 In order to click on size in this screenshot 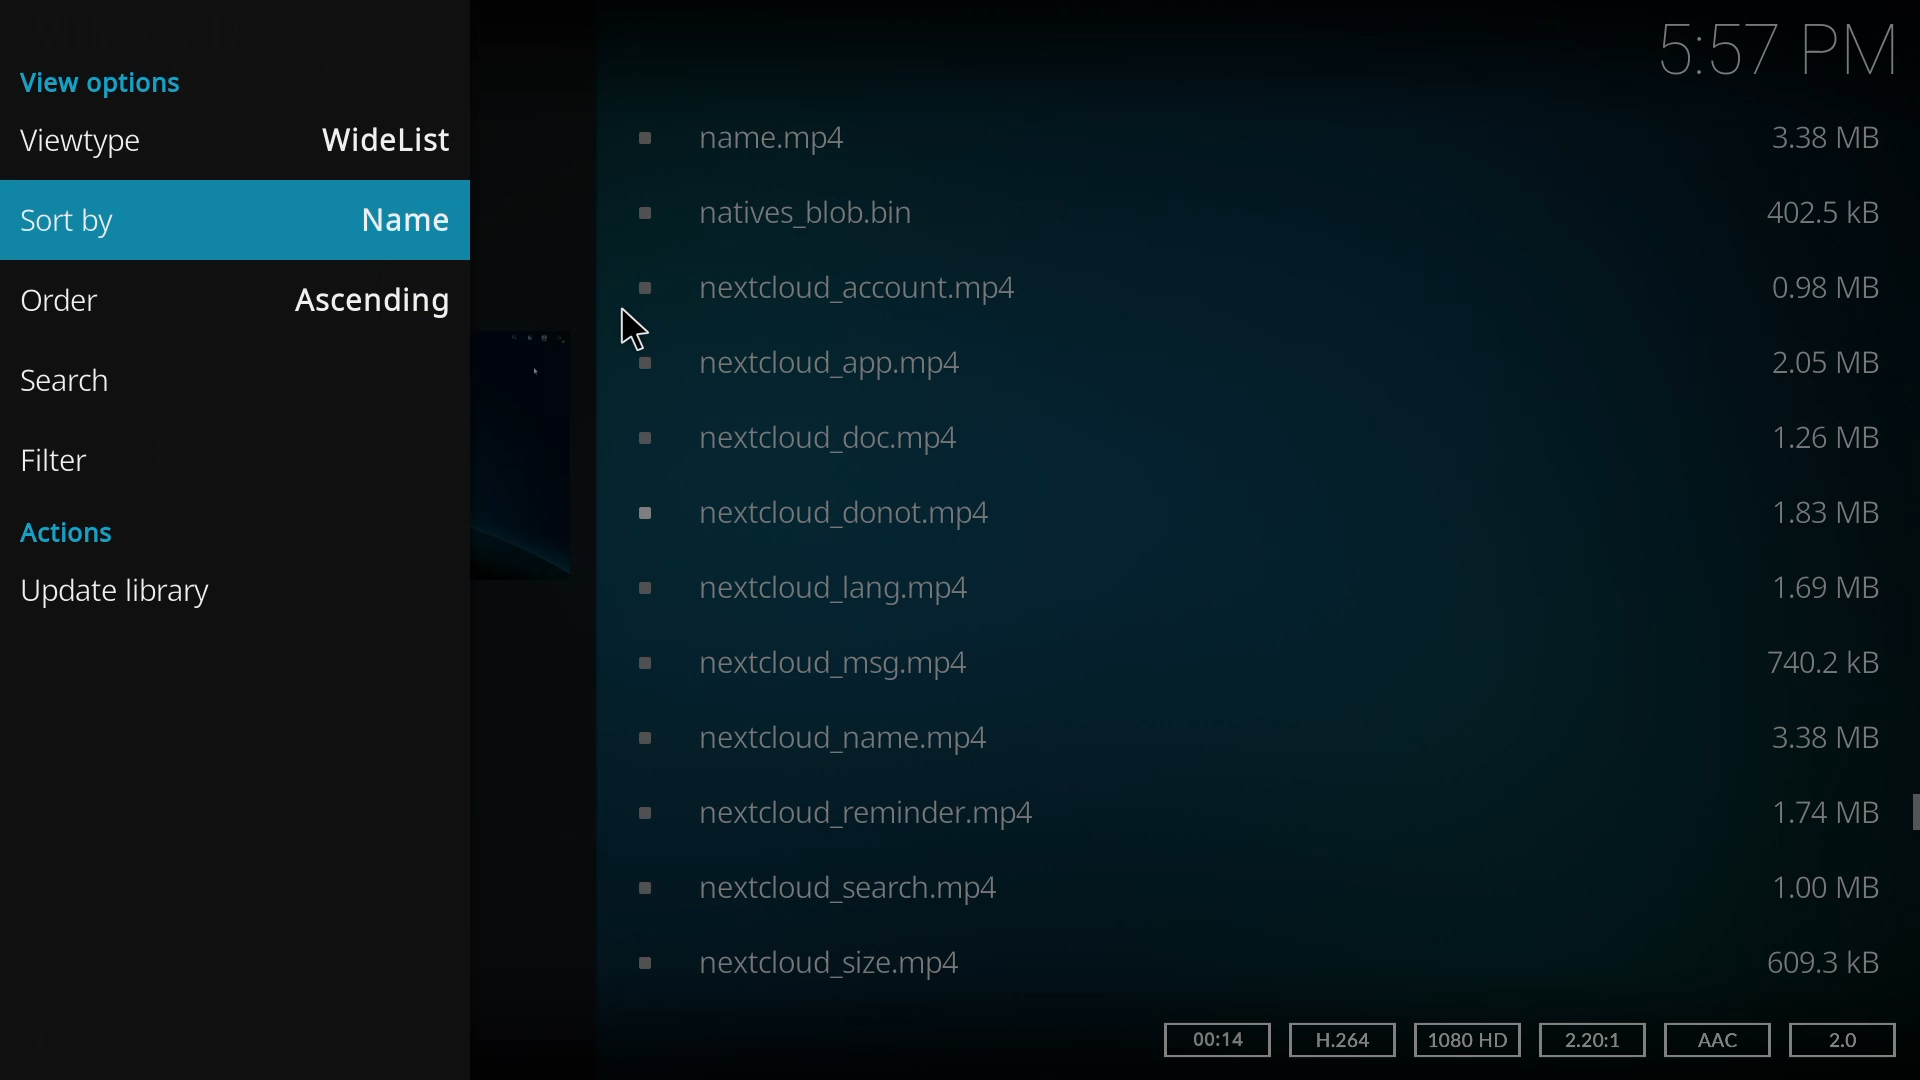, I will do `click(1825, 962)`.